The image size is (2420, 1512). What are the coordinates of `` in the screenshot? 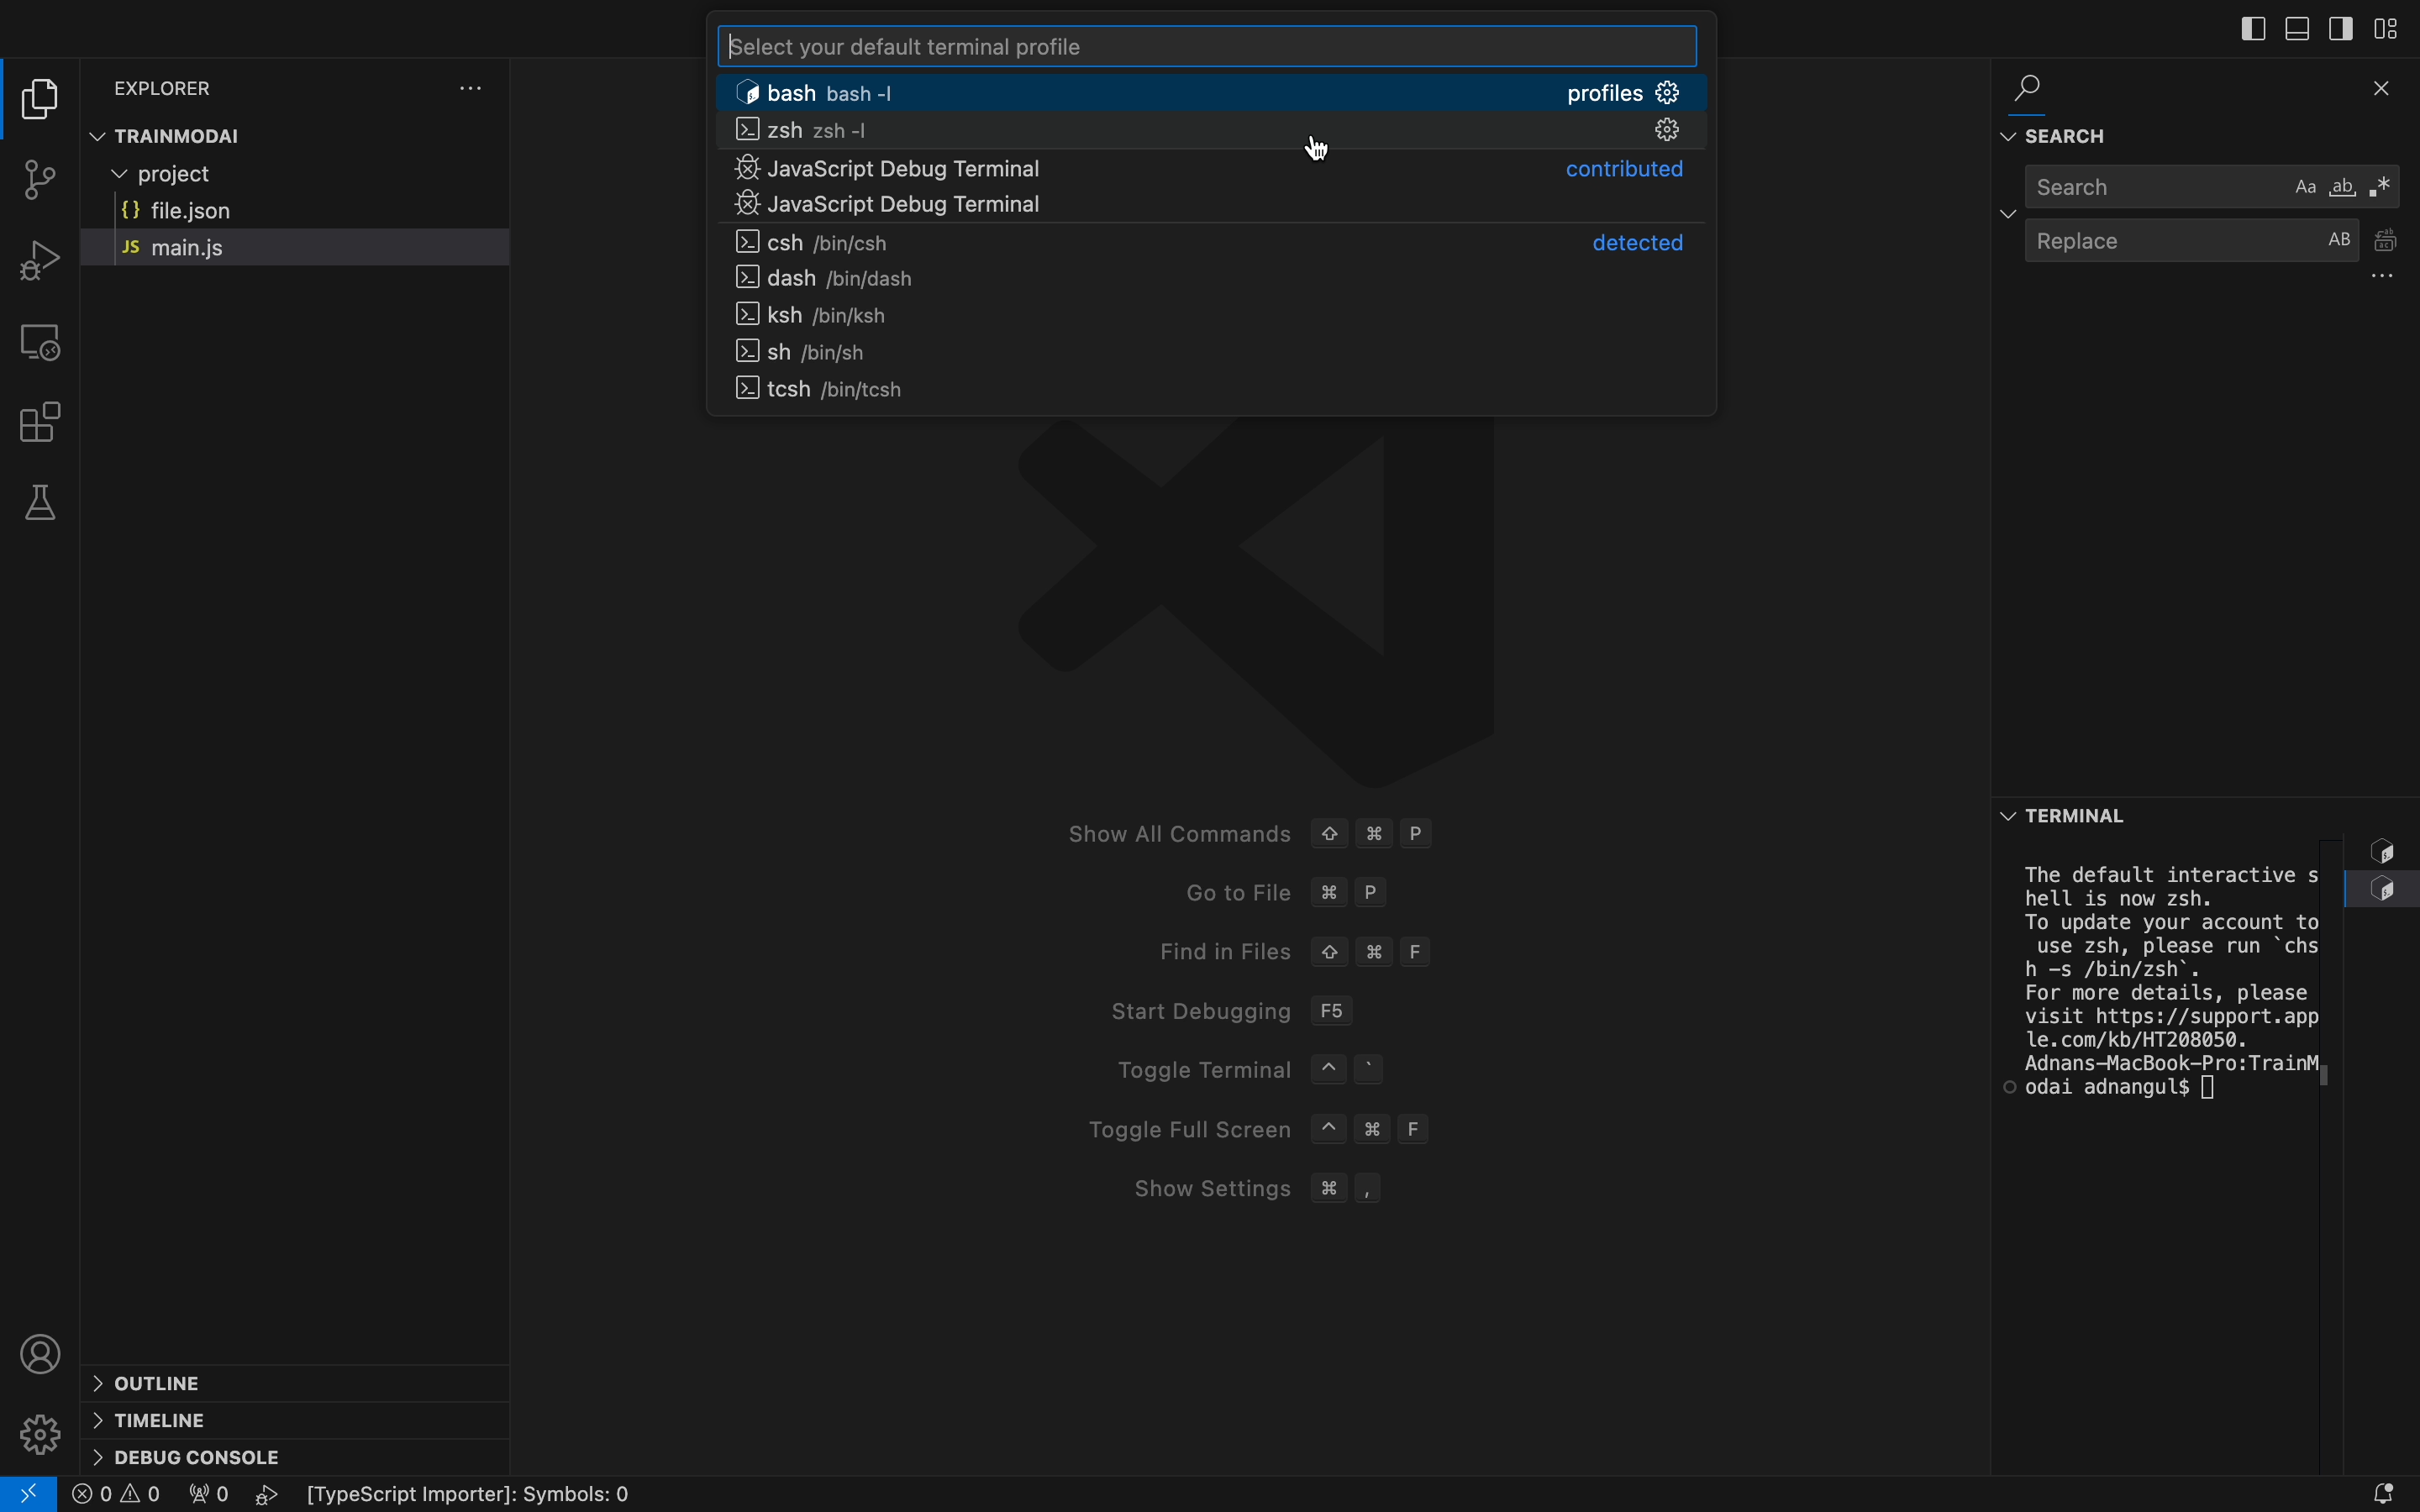 It's located at (1215, 316).